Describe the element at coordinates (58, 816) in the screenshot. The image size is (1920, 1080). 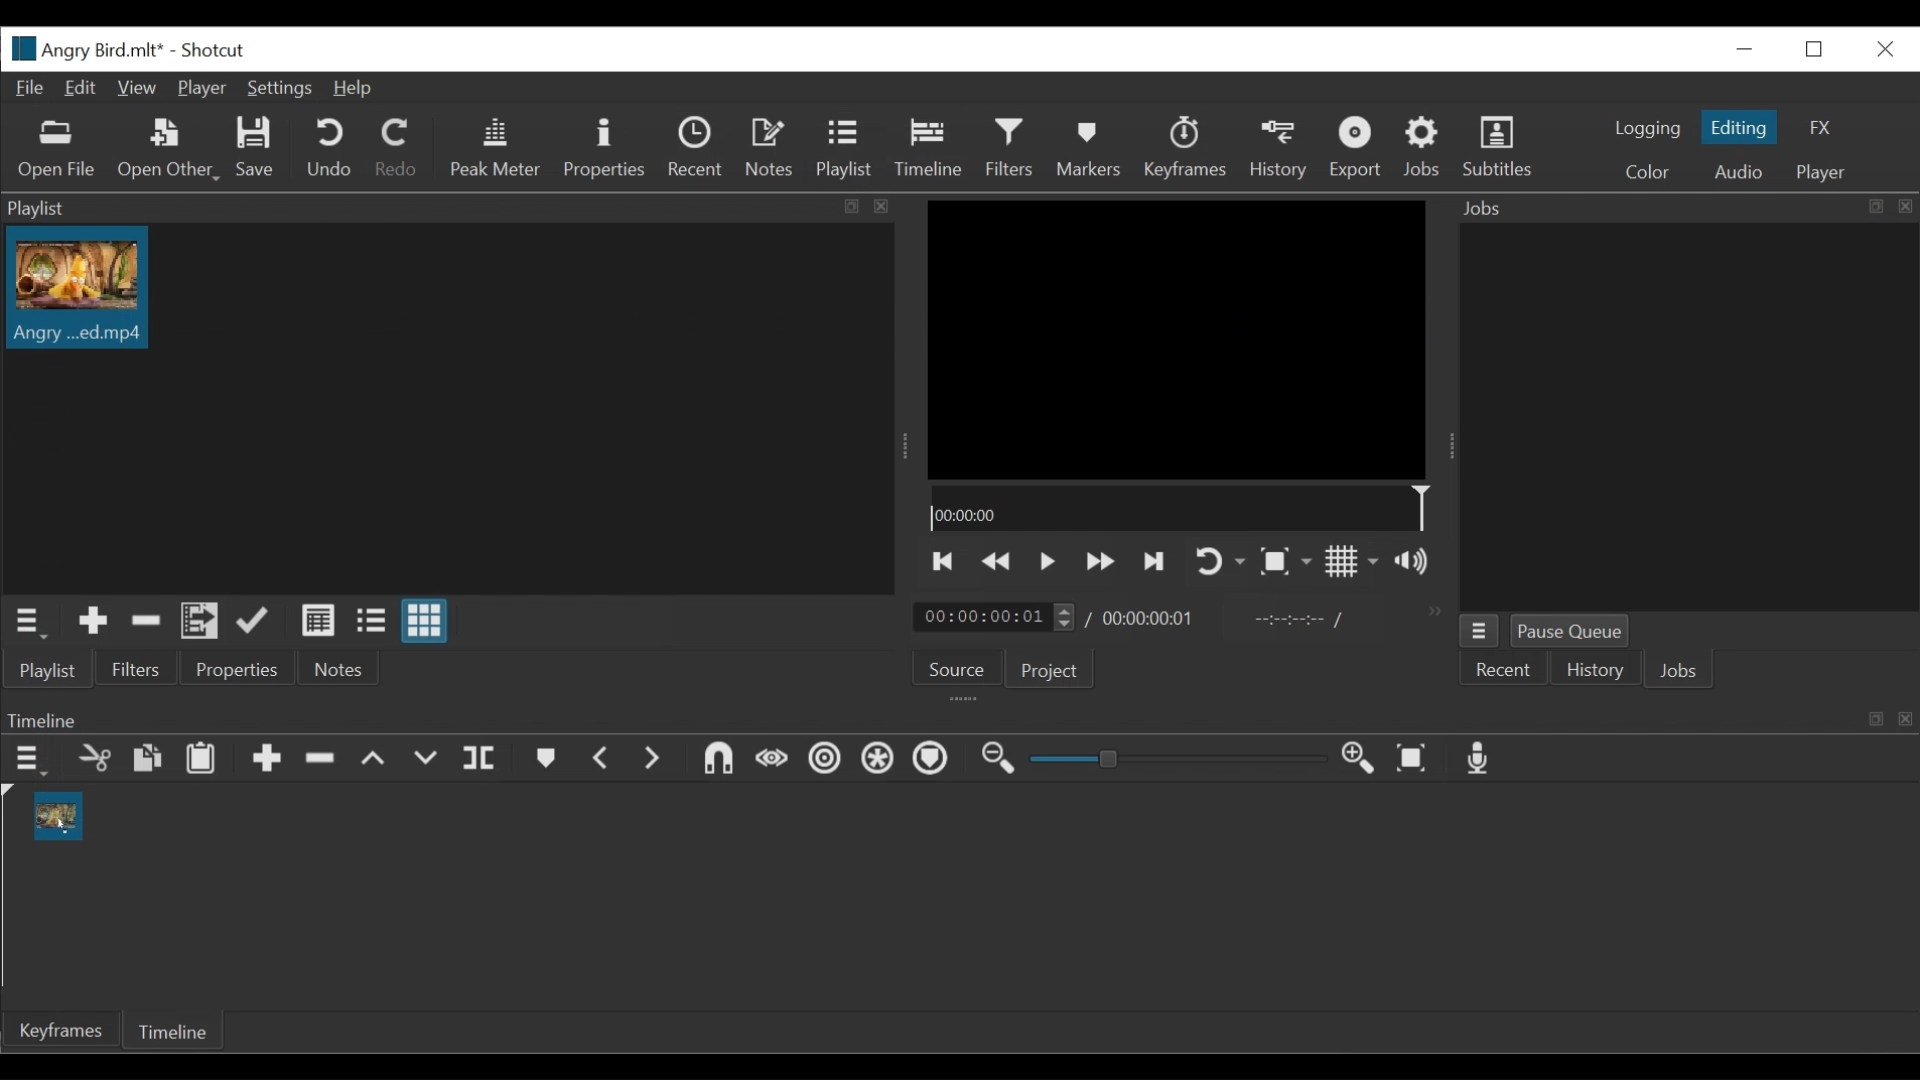
I see `Clip` at that location.